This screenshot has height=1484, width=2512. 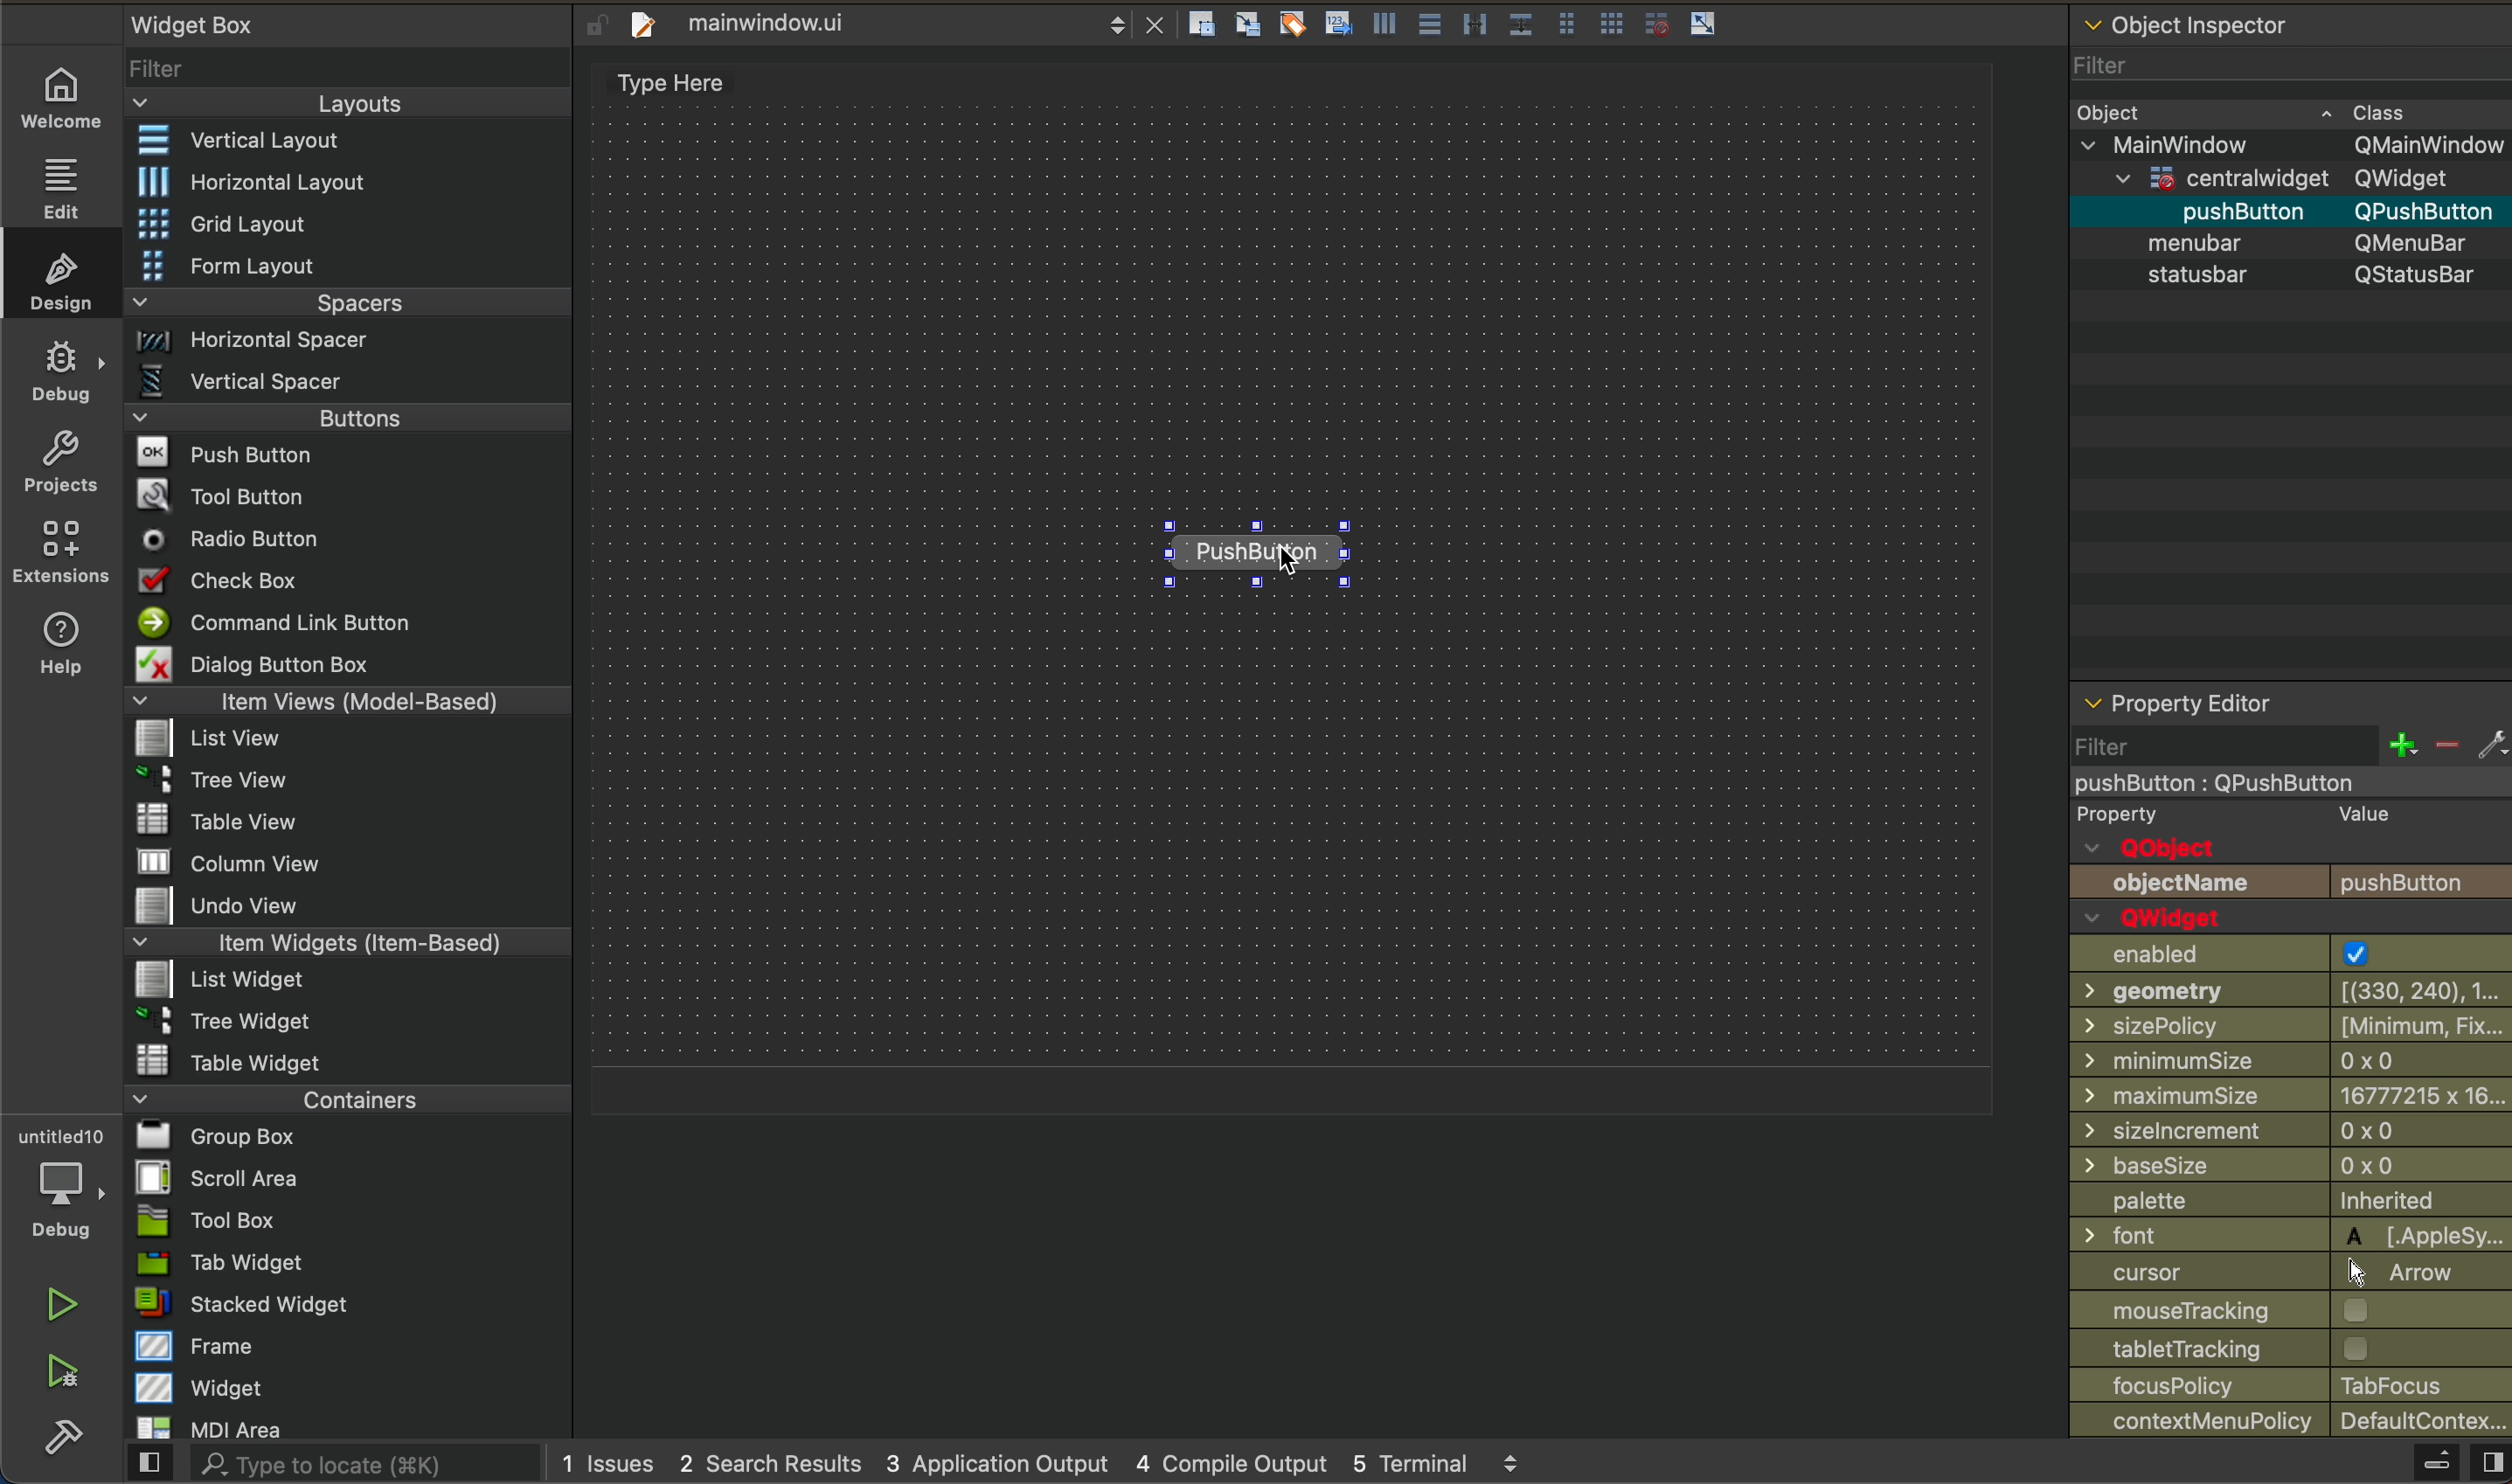 What do you see at coordinates (2240, 815) in the screenshot?
I see `Property Value` at bounding box center [2240, 815].